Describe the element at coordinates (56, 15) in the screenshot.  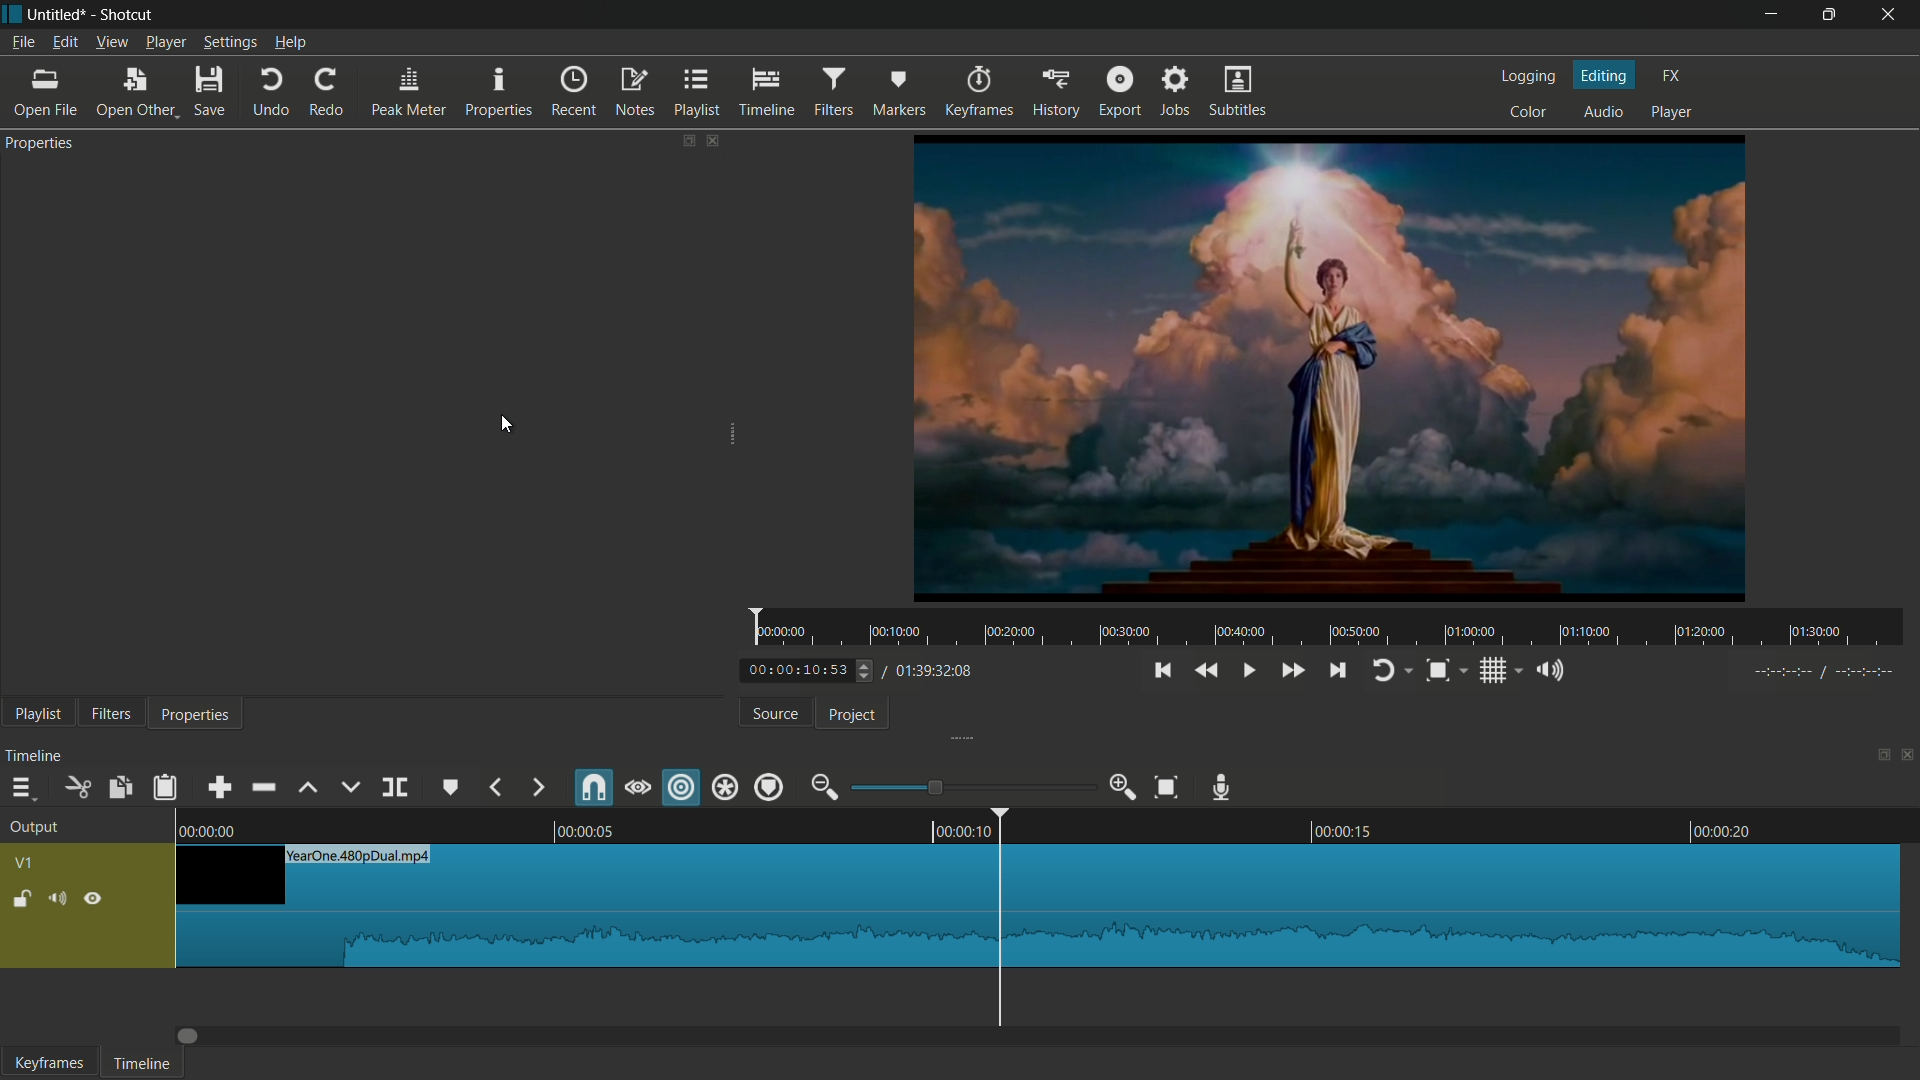
I see `project name` at that location.